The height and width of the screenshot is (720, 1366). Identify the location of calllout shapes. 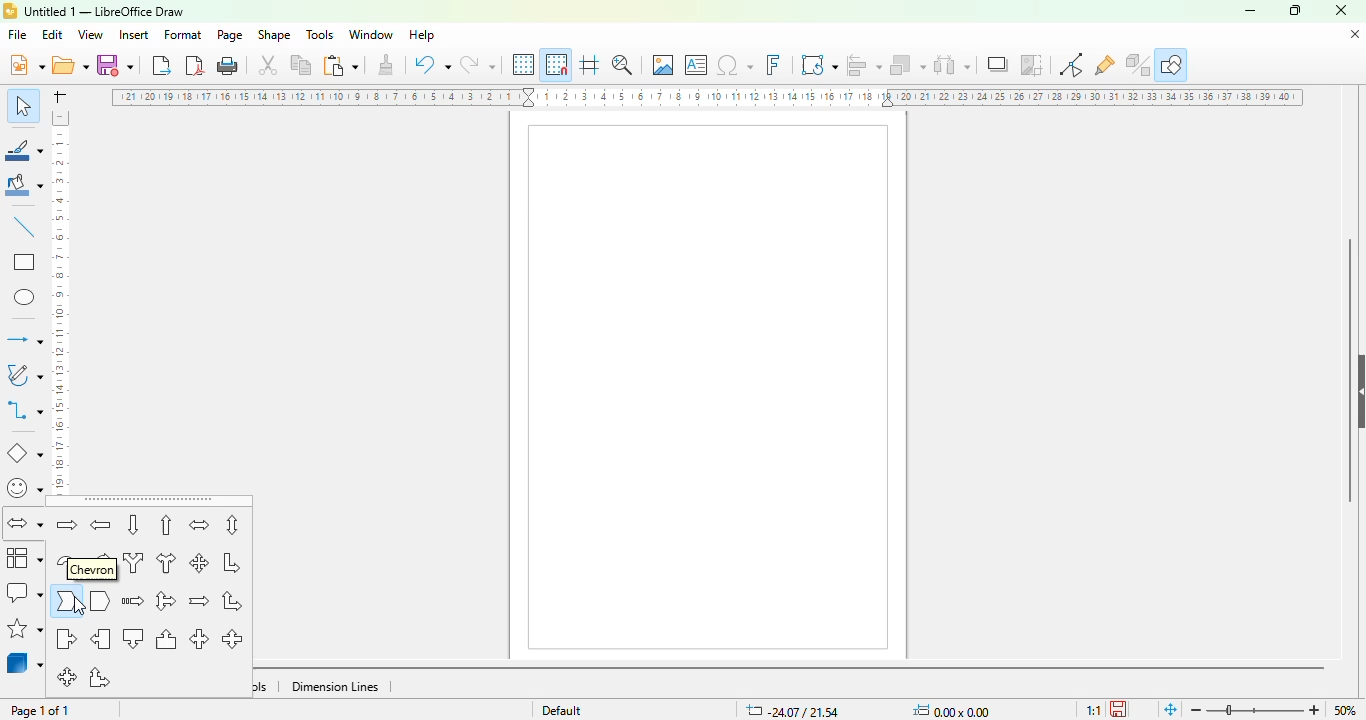
(24, 592).